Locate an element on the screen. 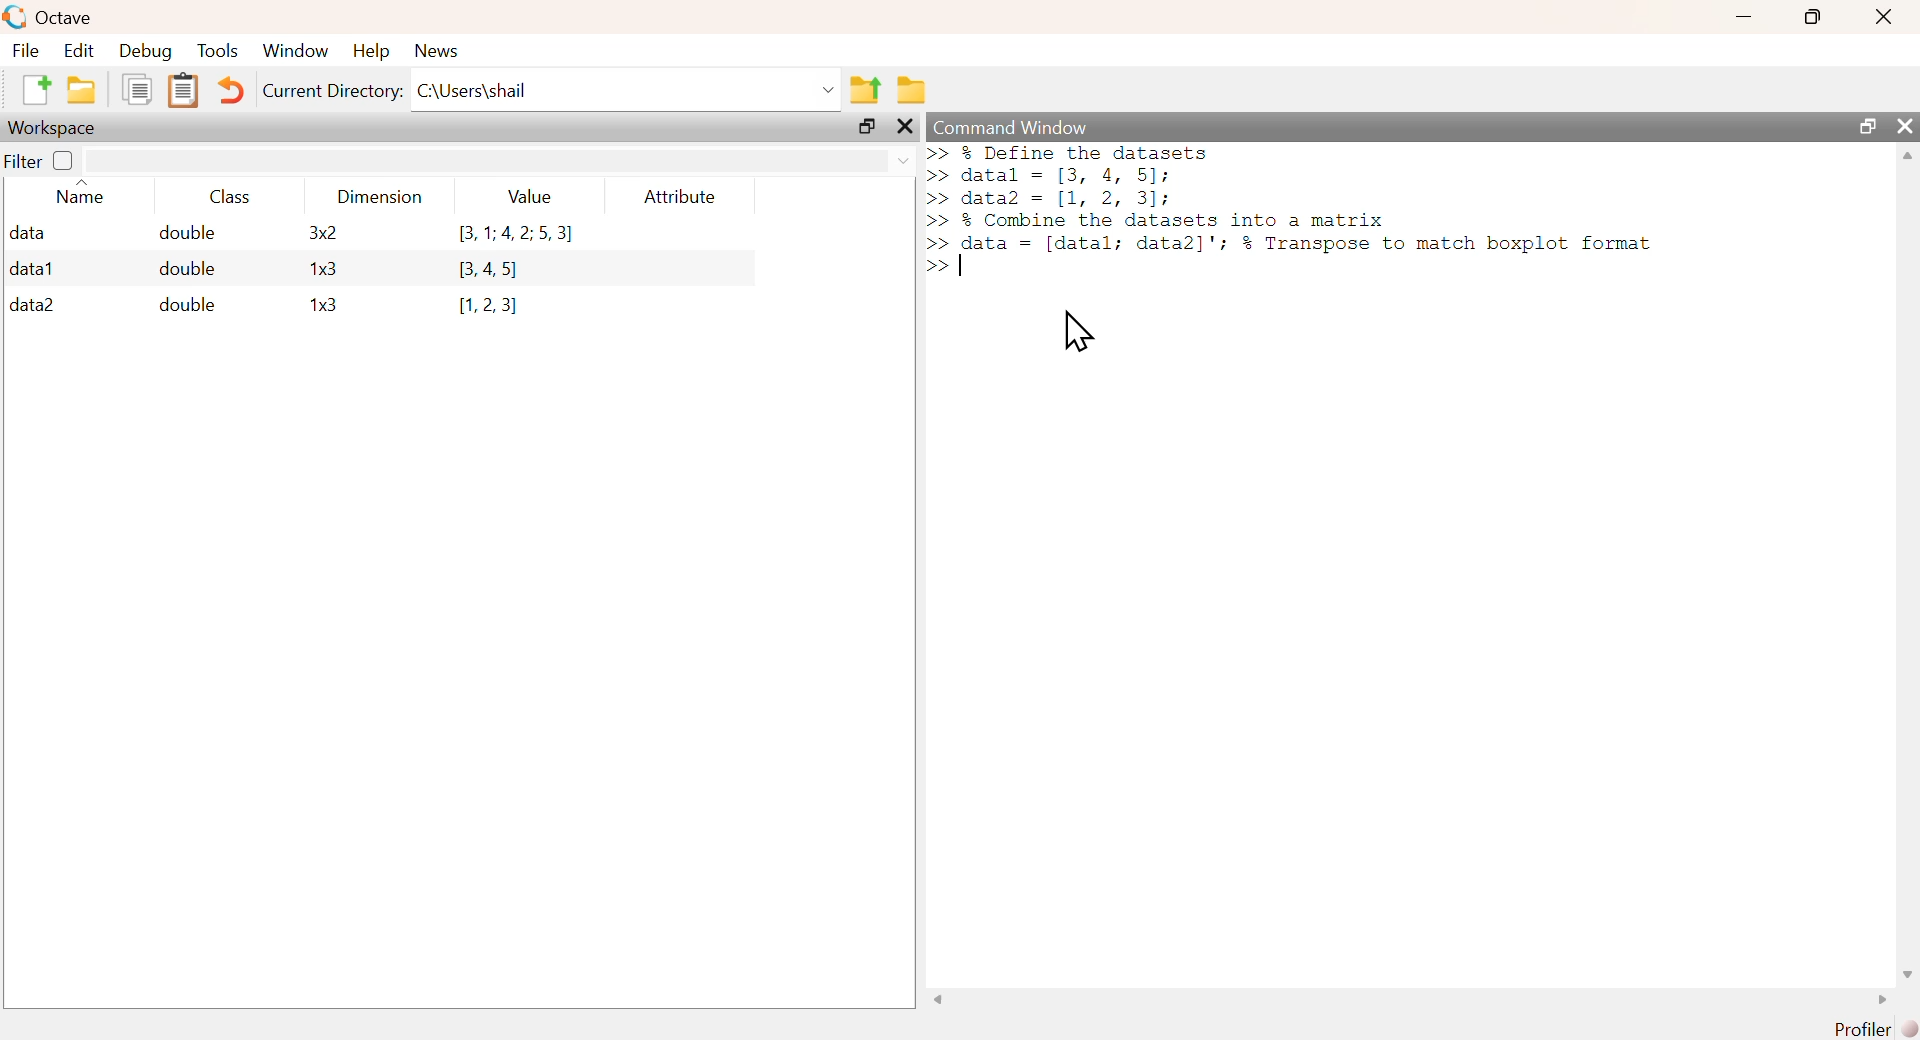 This screenshot has width=1920, height=1040. Dimension is located at coordinates (380, 197).